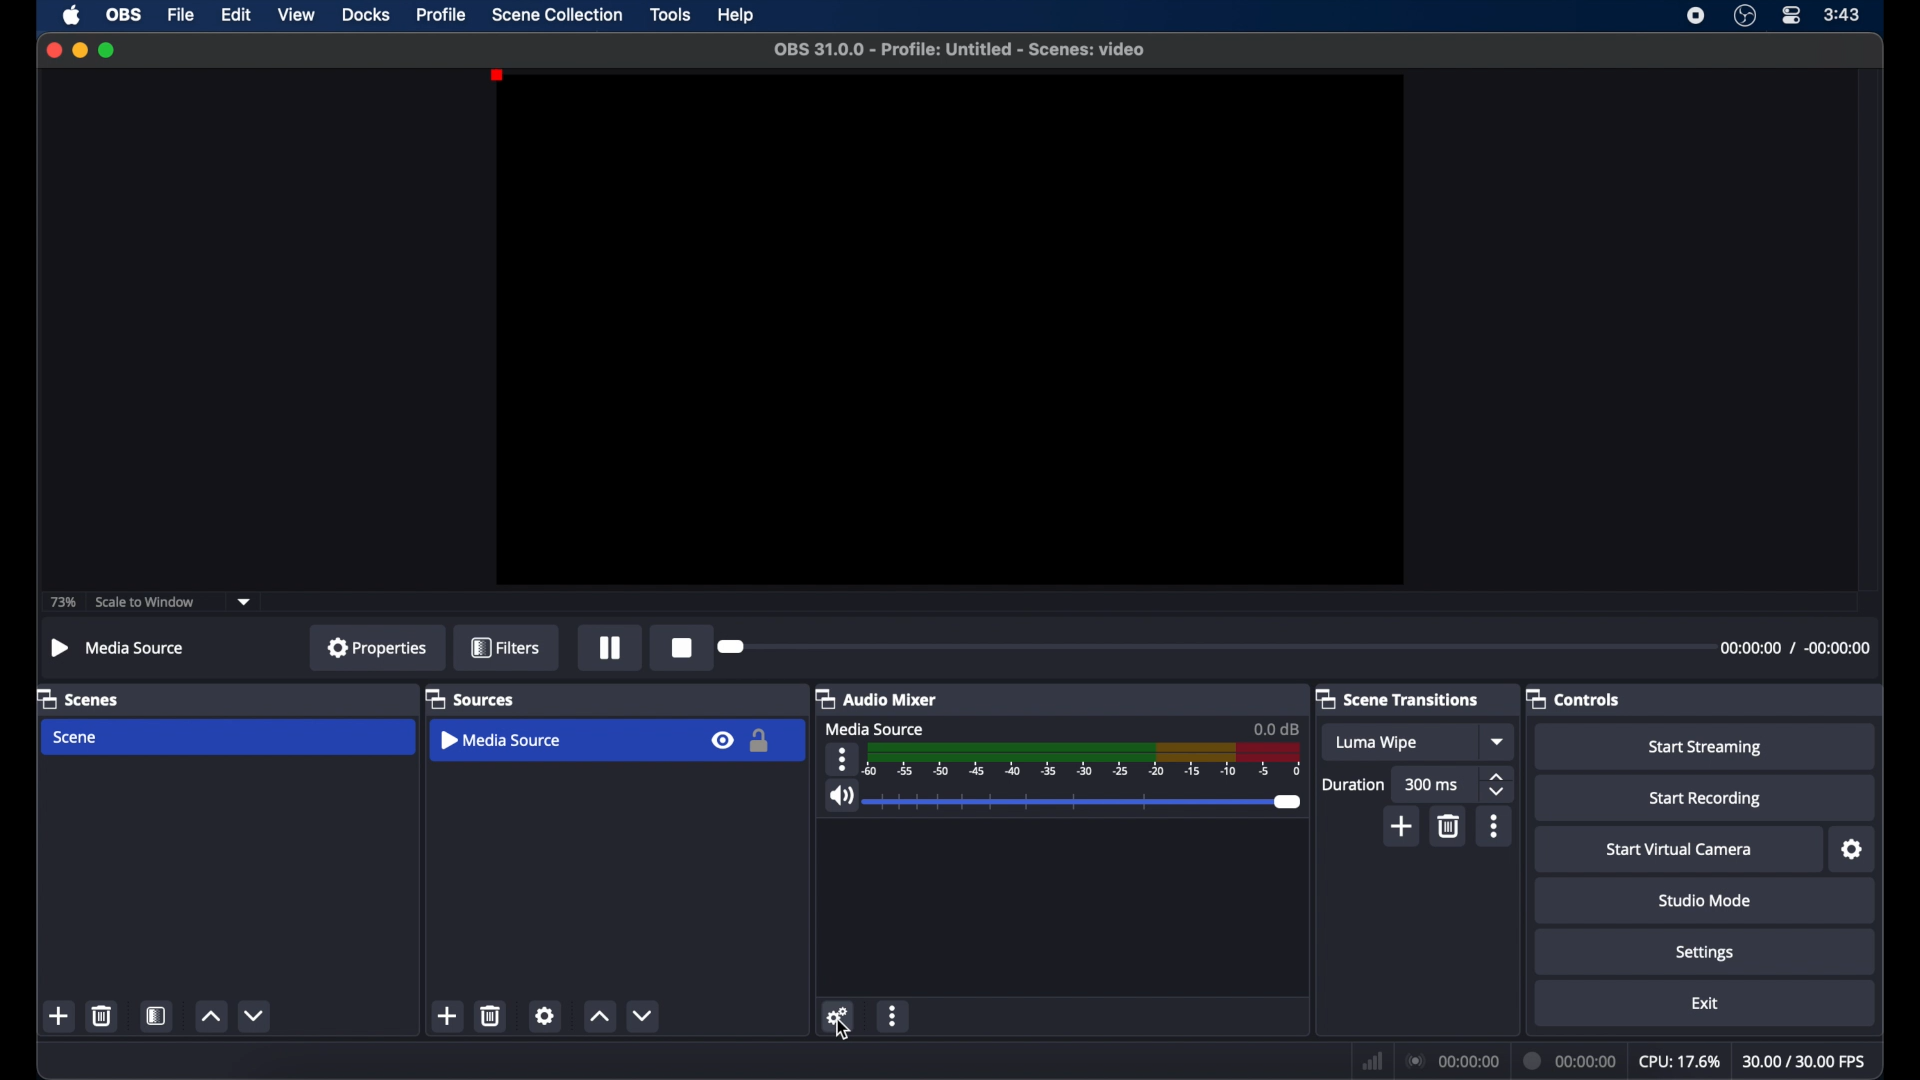  Describe the element at coordinates (1450, 827) in the screenshot. I see `delete` at that location.